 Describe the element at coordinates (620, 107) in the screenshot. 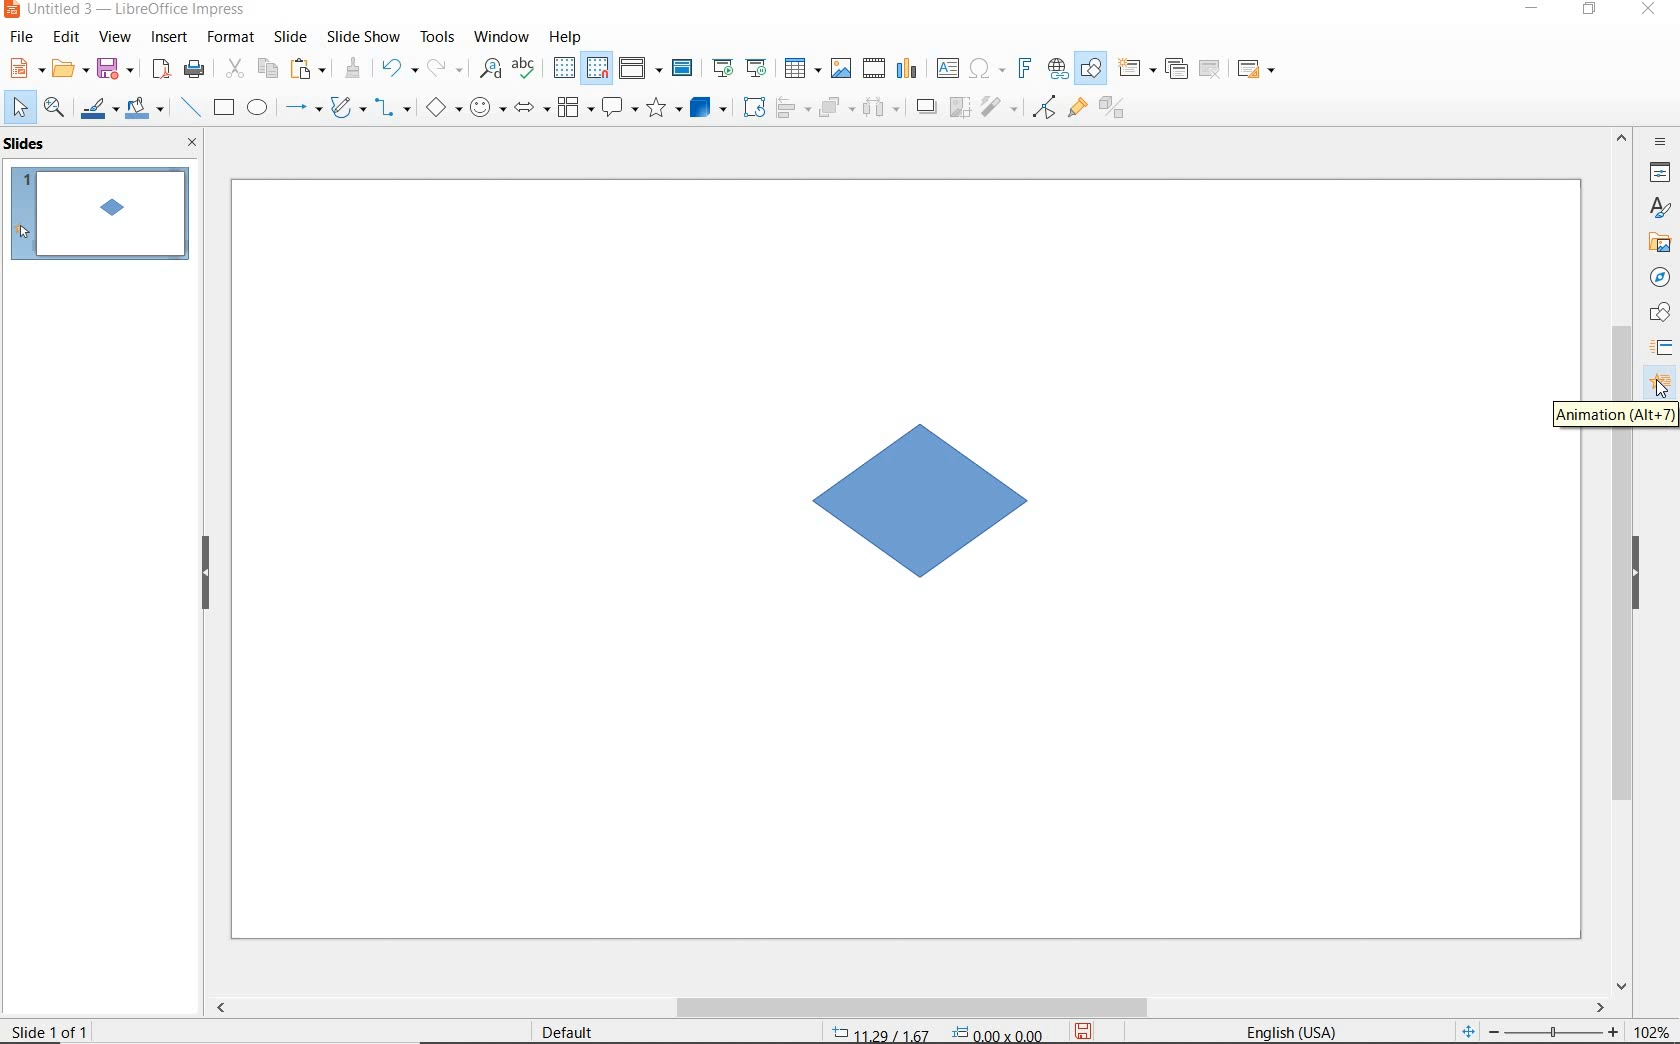

I see `callout shapes` at that location.